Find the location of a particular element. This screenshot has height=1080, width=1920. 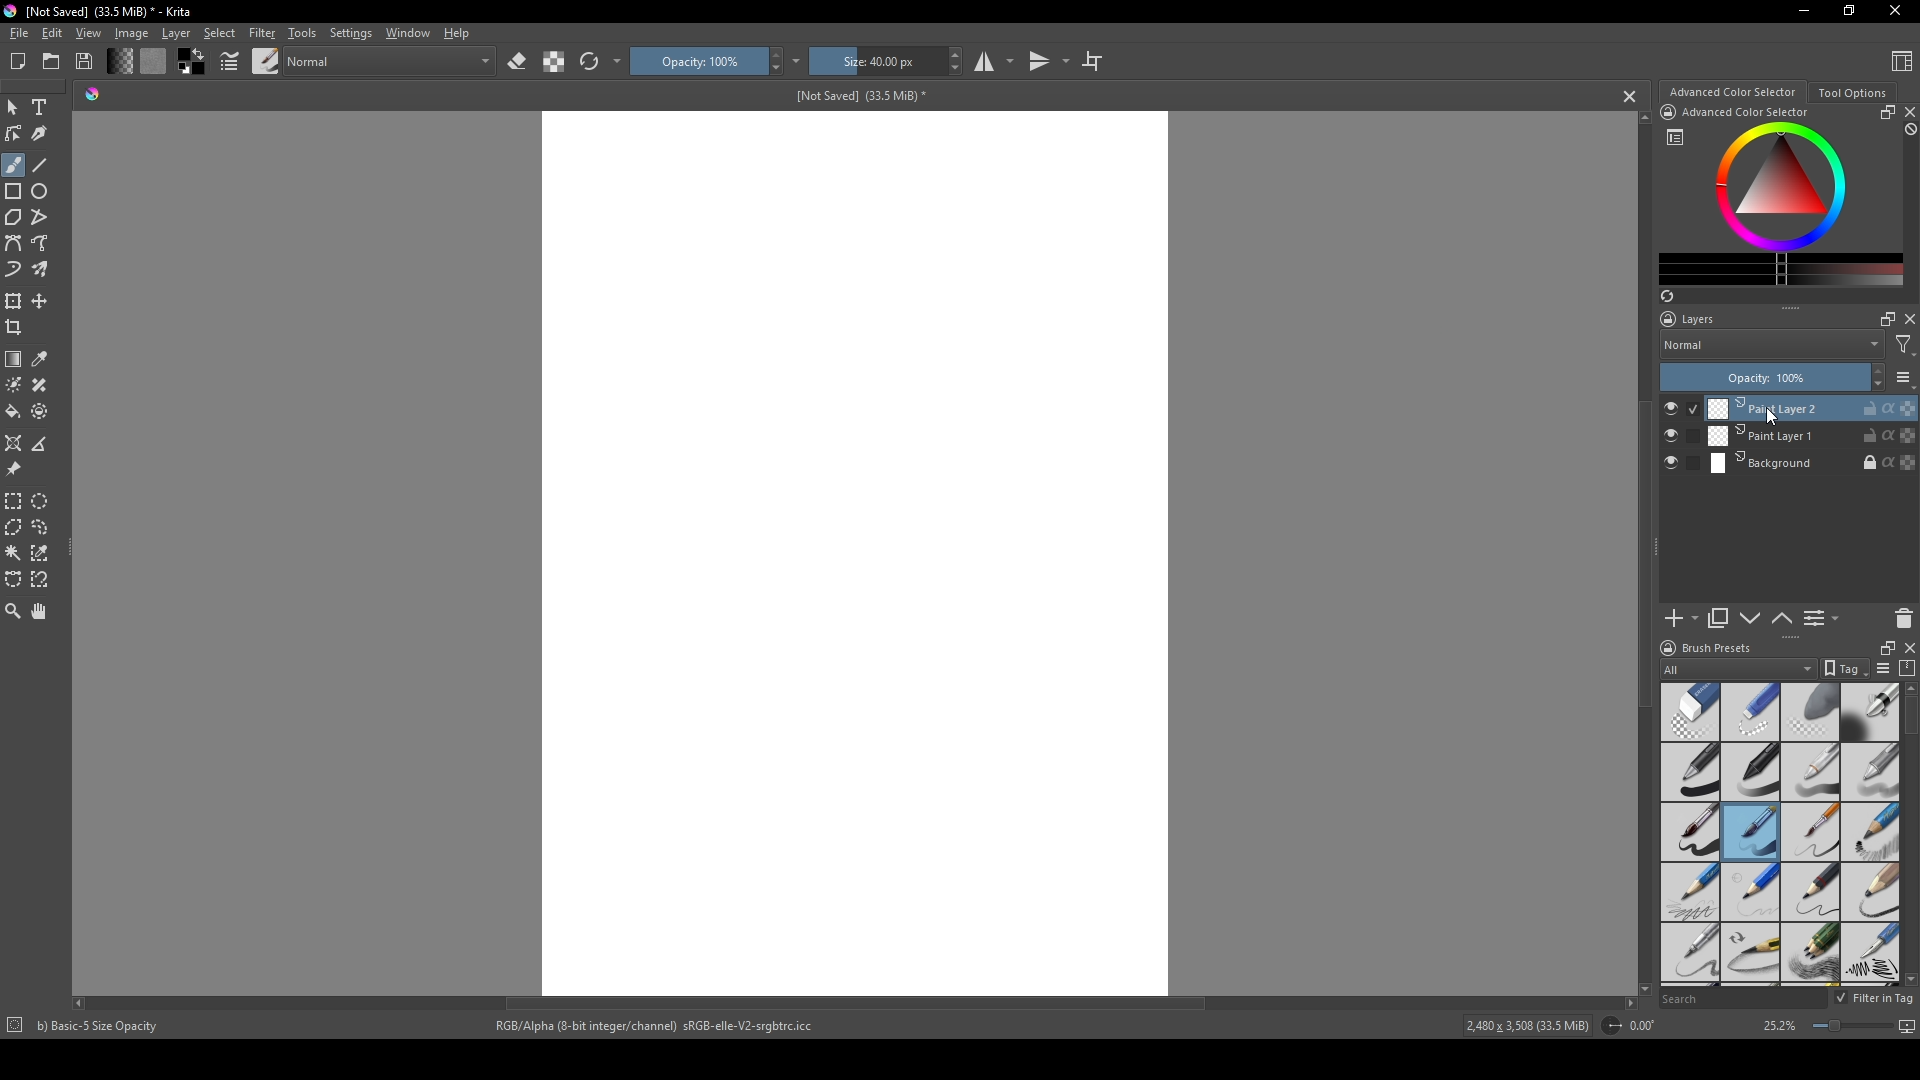

Save is located at coordinates (86, 60).